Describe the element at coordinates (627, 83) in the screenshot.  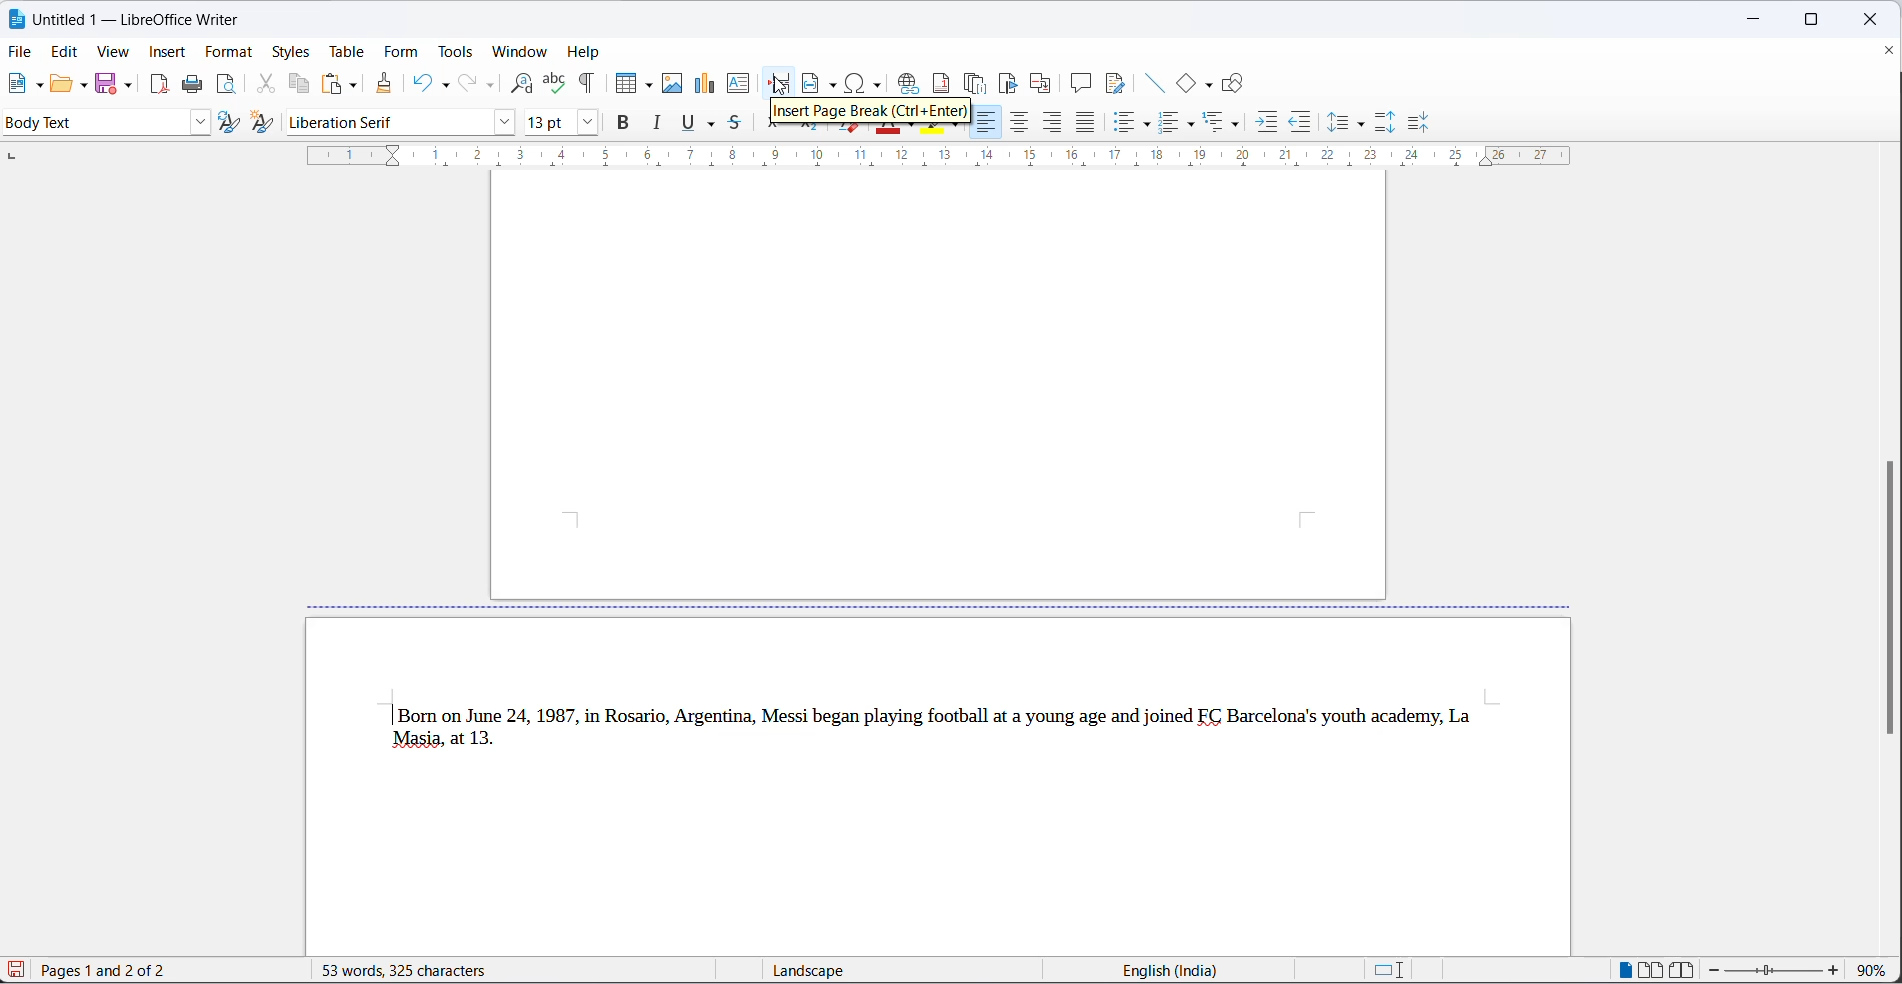
I see `insert table` at that location.